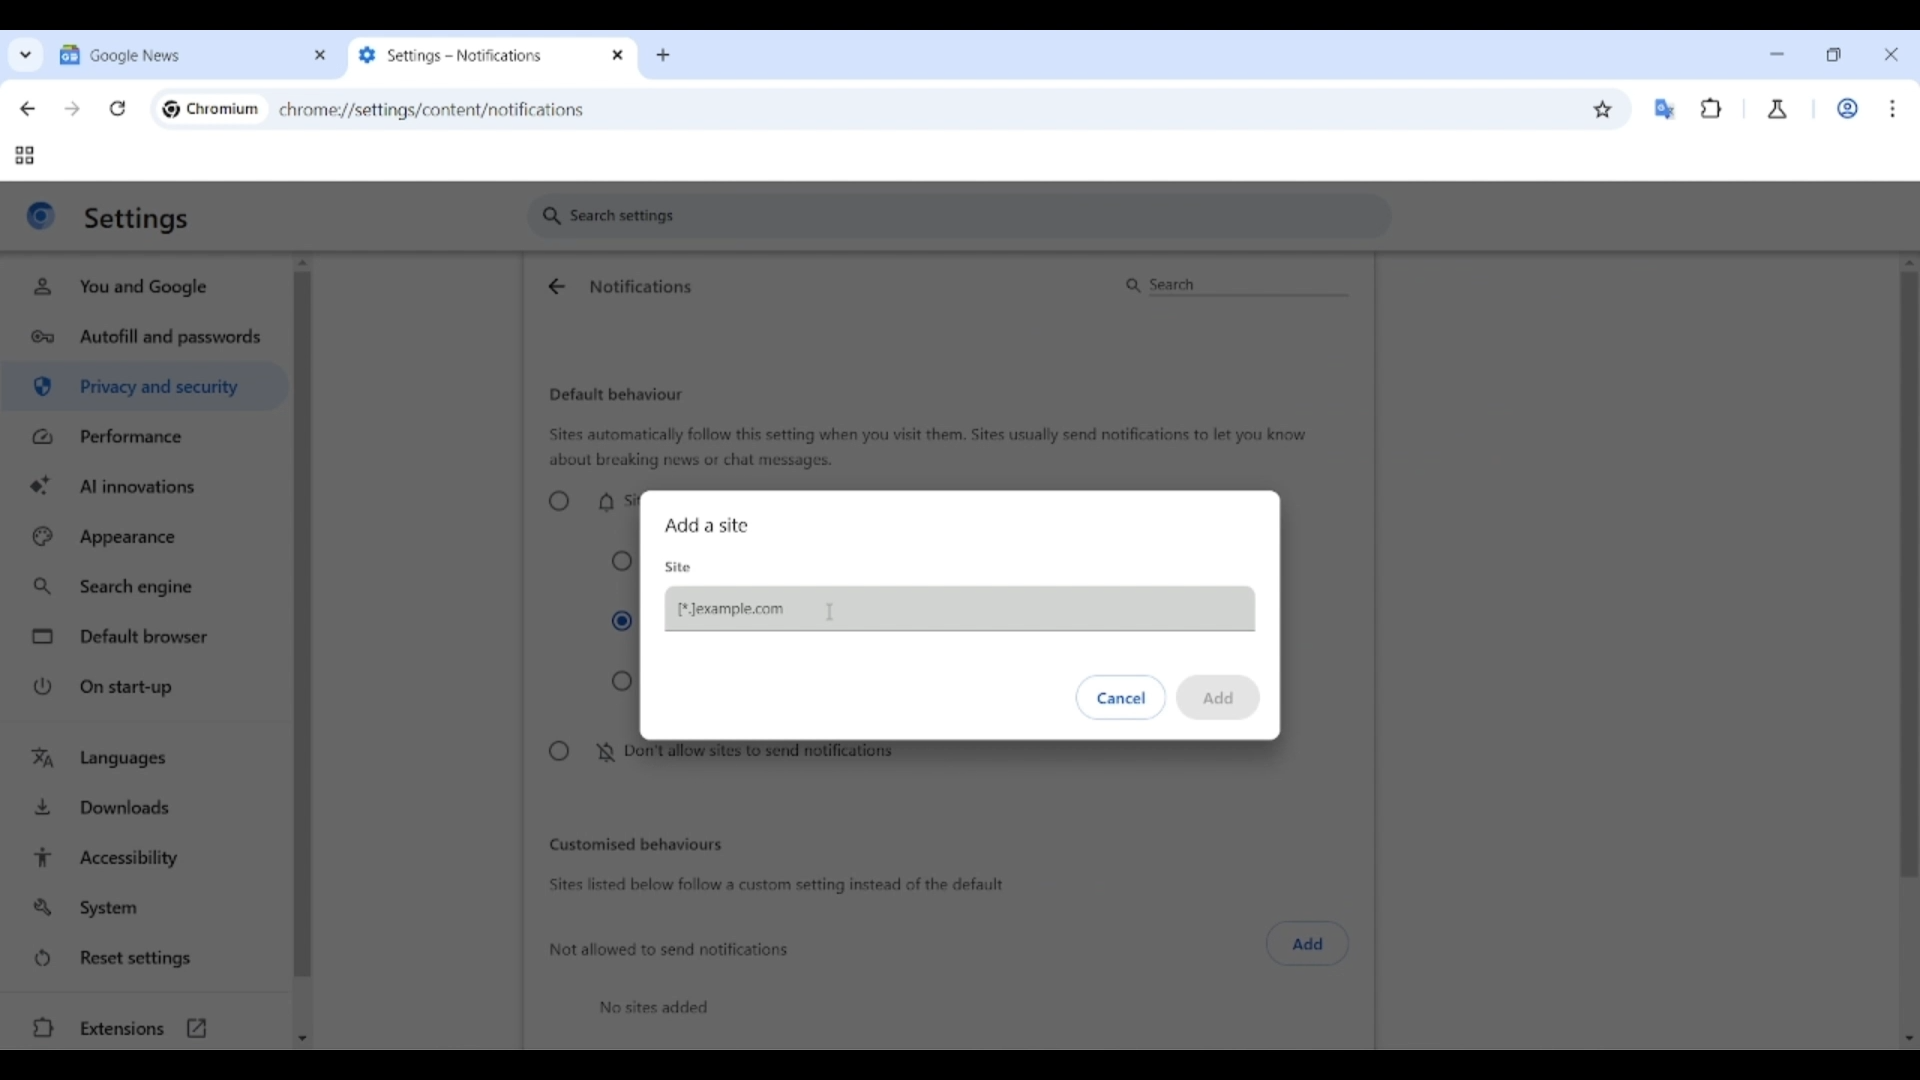  Describe the element at coordinates (1910, 1039) in the screenshot. I see `Quick slide to bottom` at that location.